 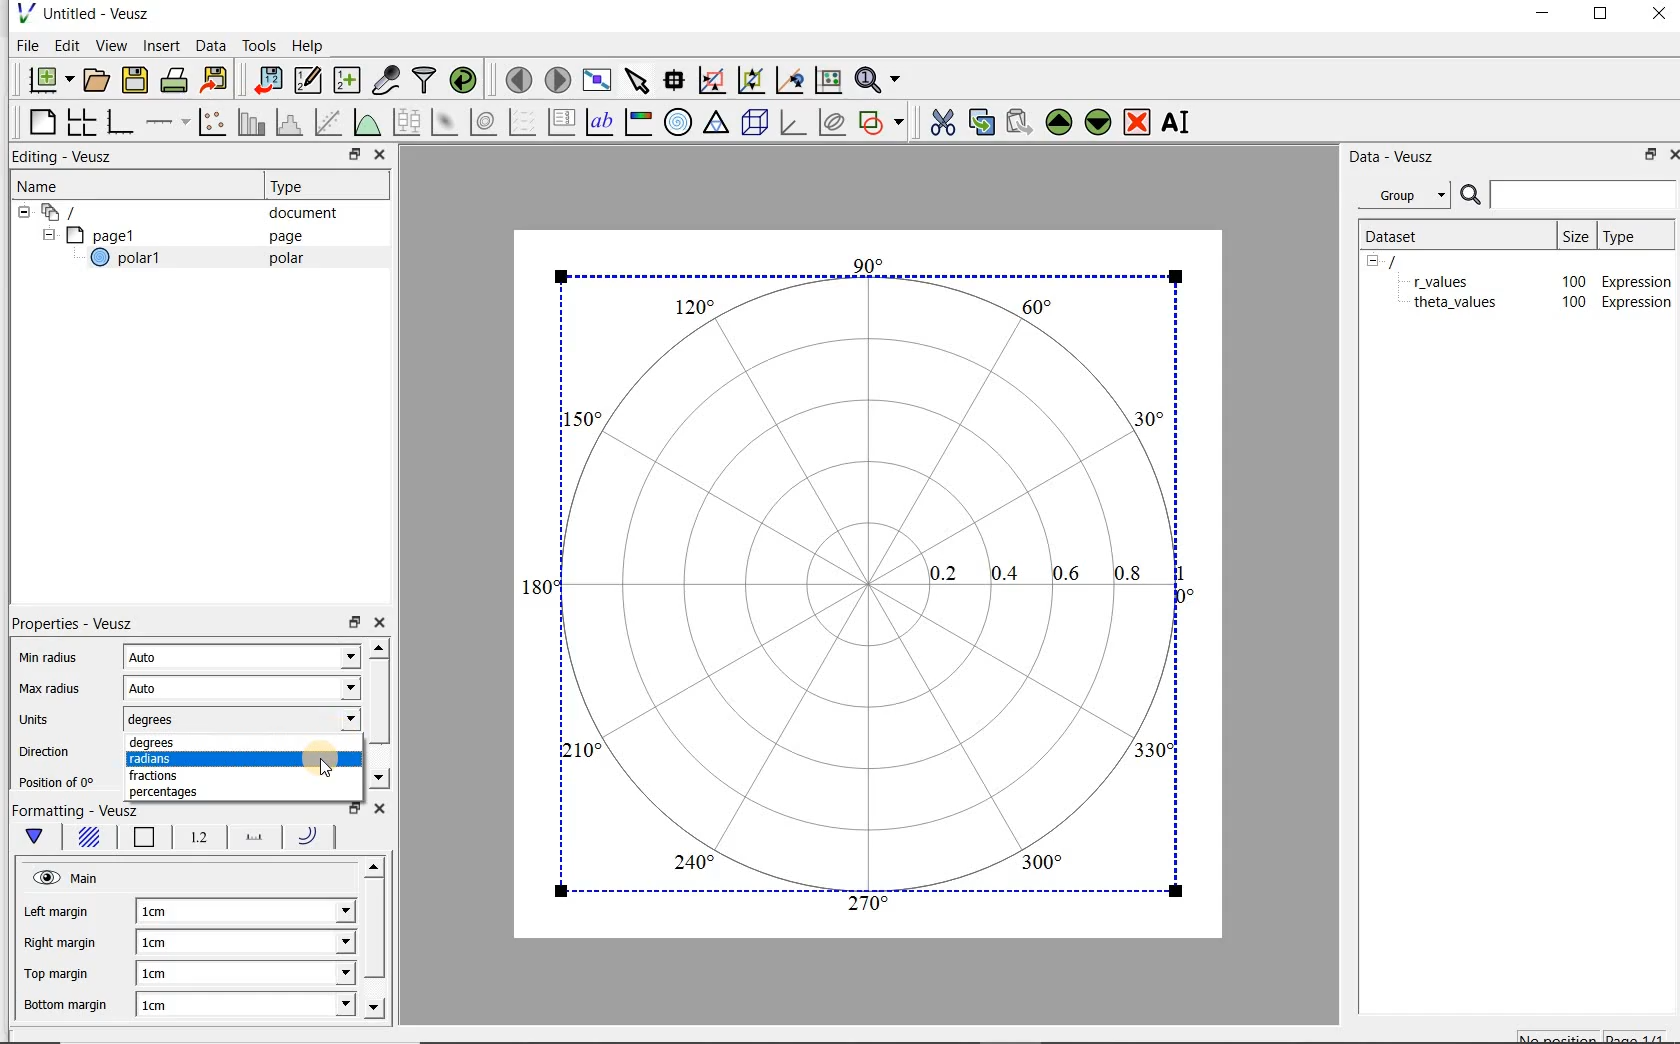 I want to click on filter data, so click(x=425, y=82).